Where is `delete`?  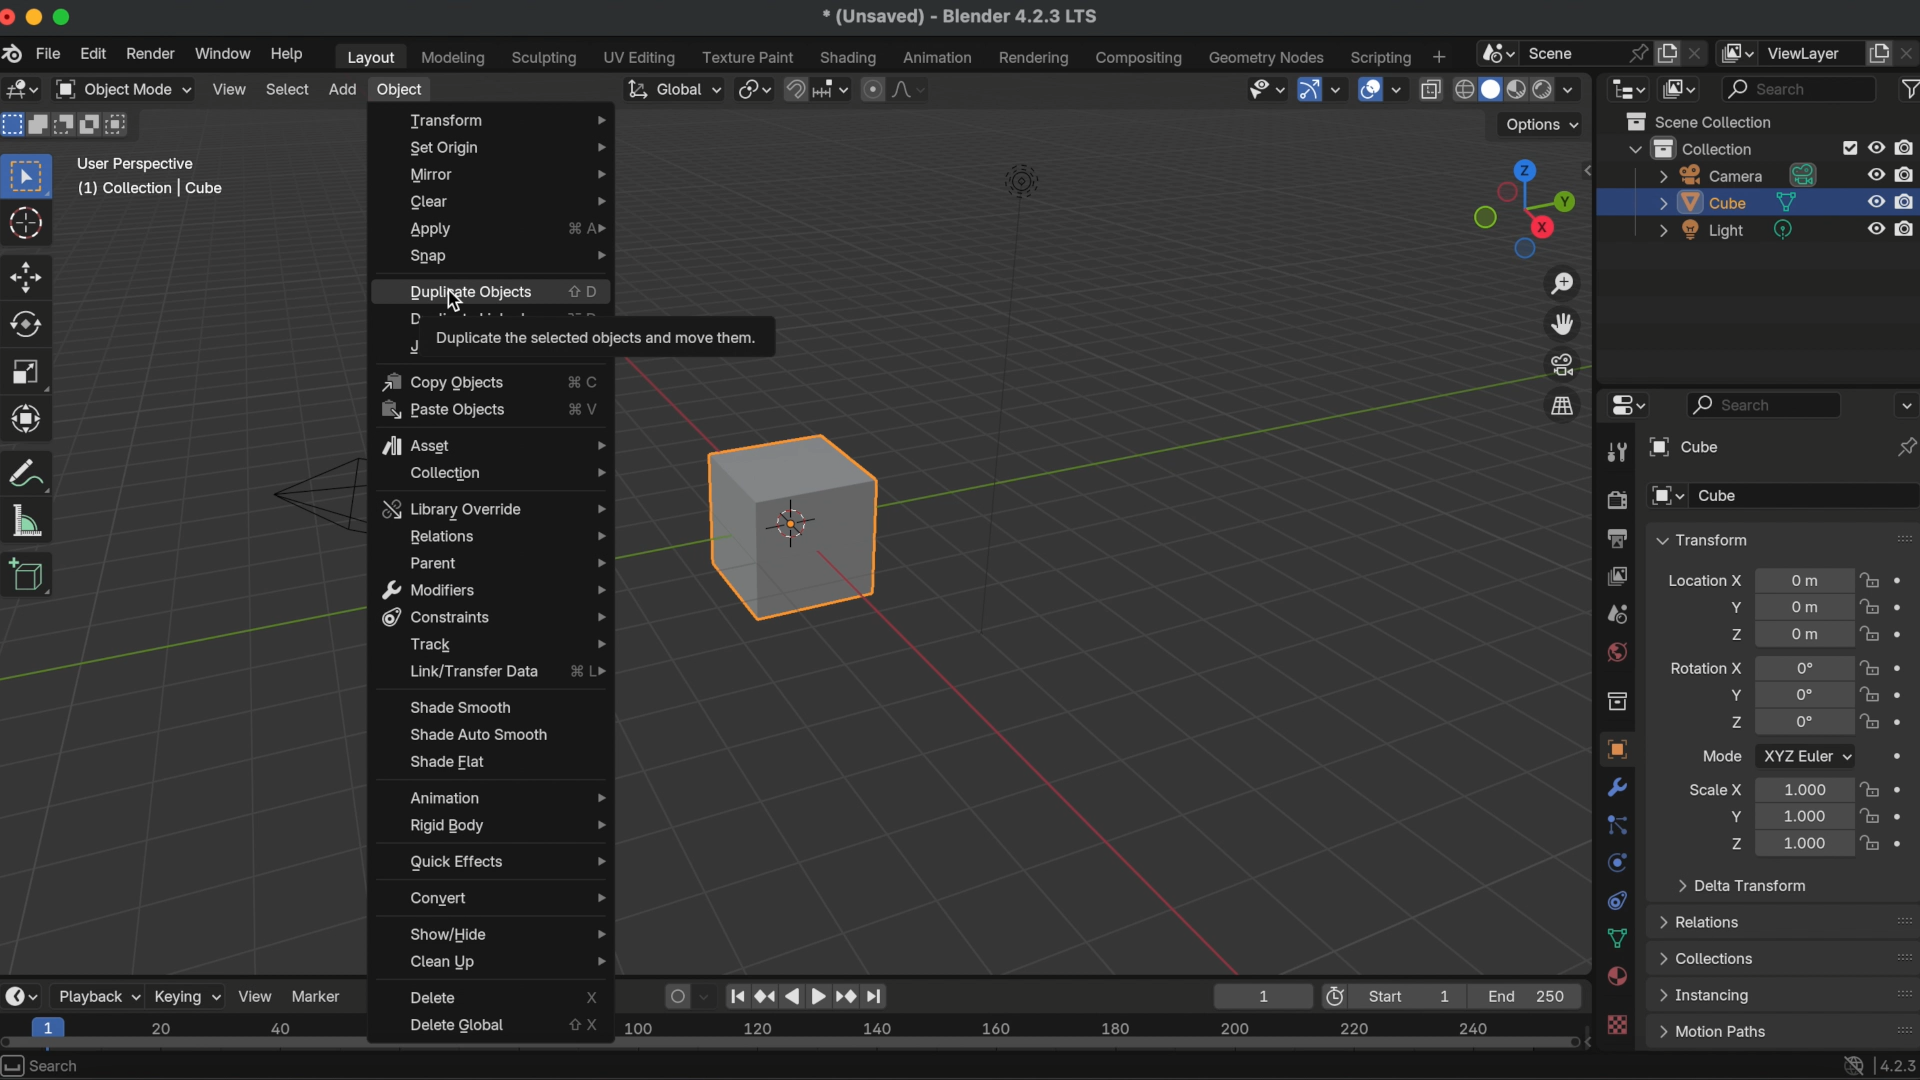
delete is located at coordinates (505, 998).